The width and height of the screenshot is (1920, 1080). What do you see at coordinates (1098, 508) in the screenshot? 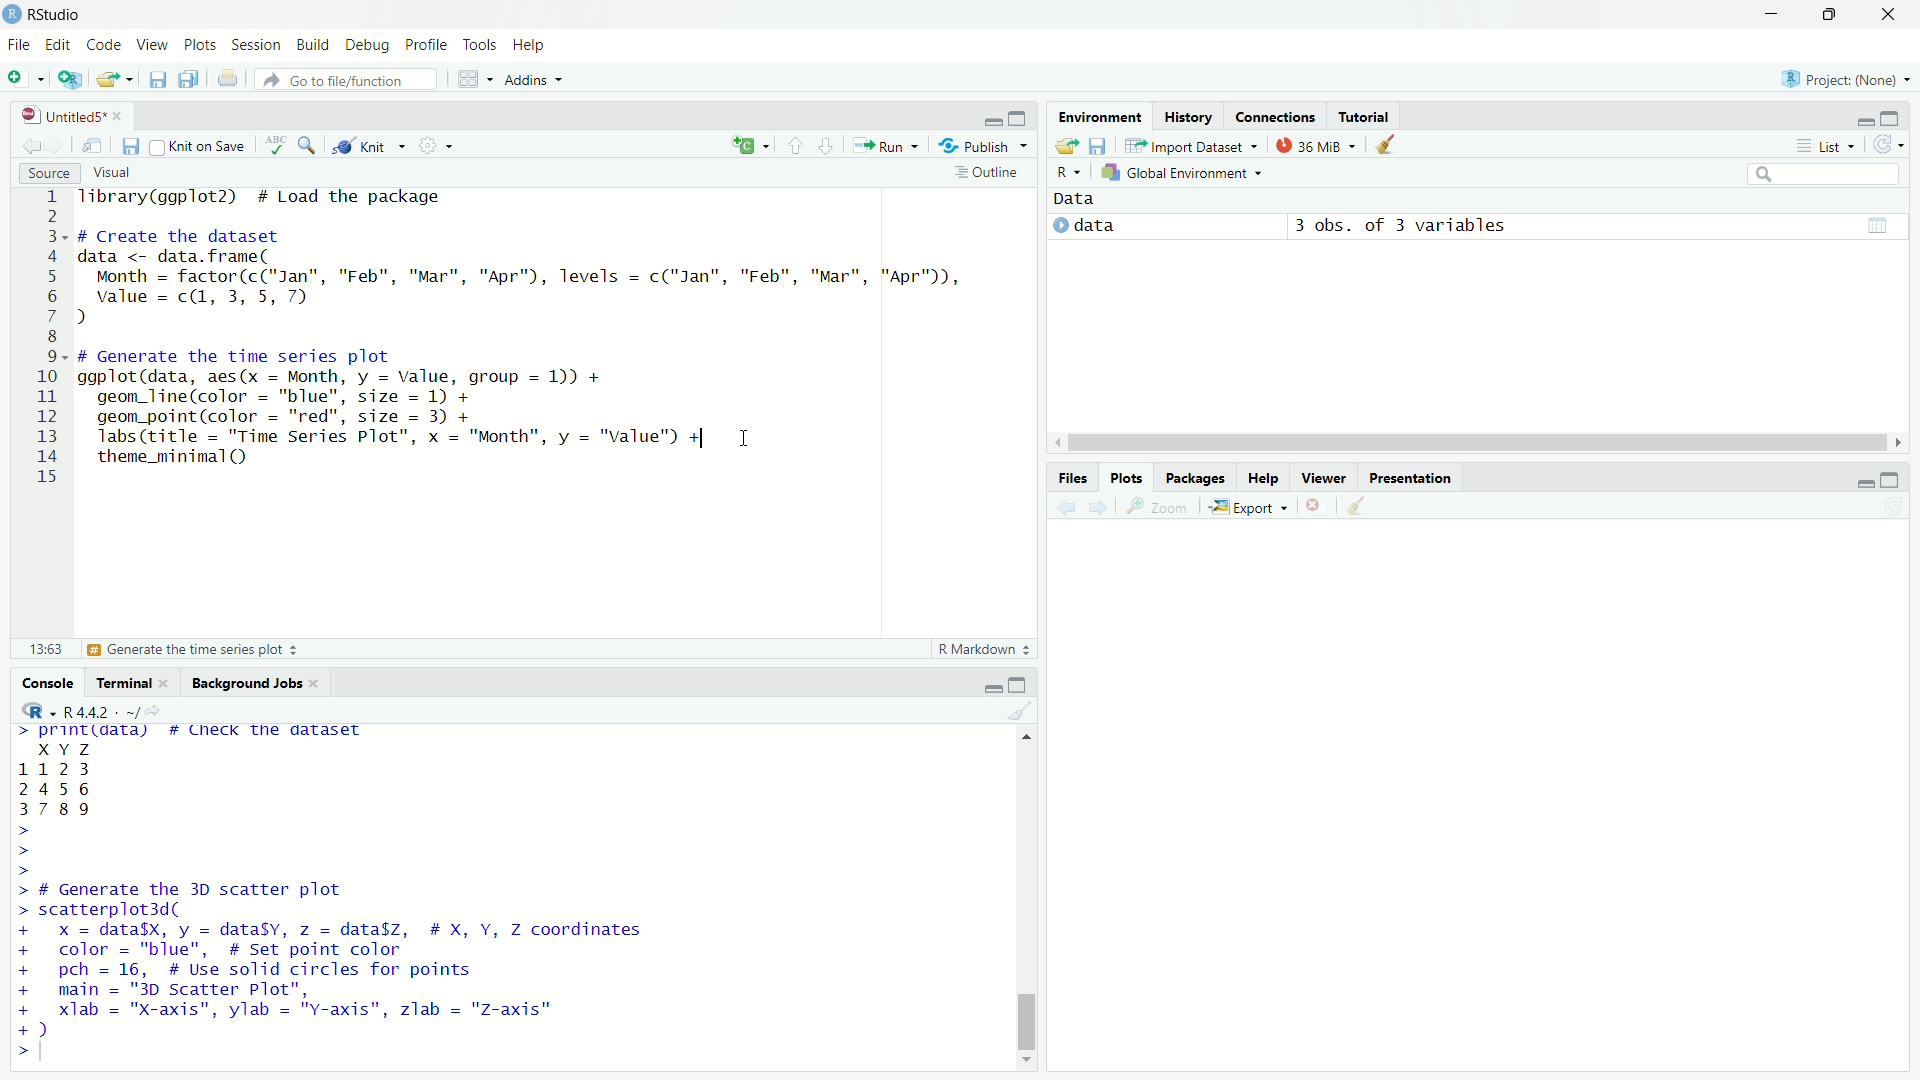
I see `next plot` at bounding box center [1098, 508].